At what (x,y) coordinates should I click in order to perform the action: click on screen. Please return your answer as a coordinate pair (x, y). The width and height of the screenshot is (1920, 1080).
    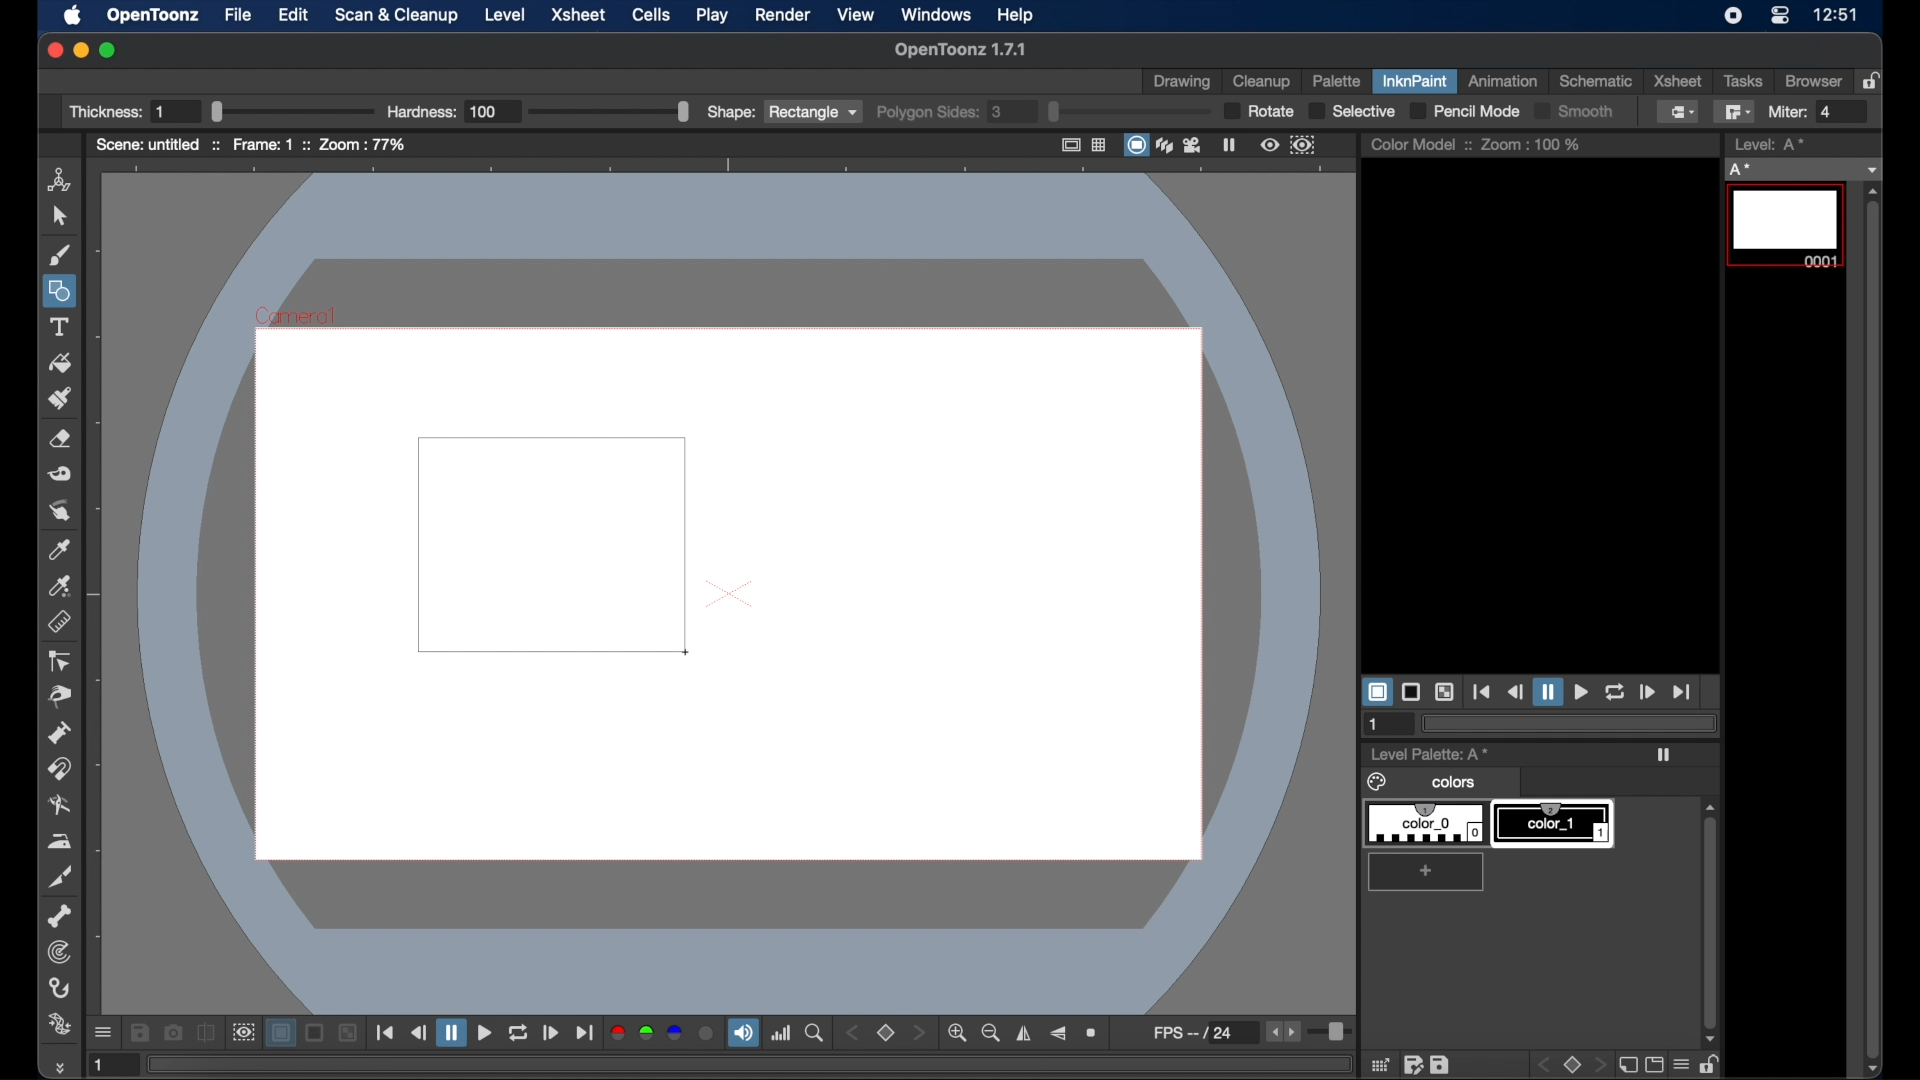
    Looking at the image, I should click on (1654, 1064).